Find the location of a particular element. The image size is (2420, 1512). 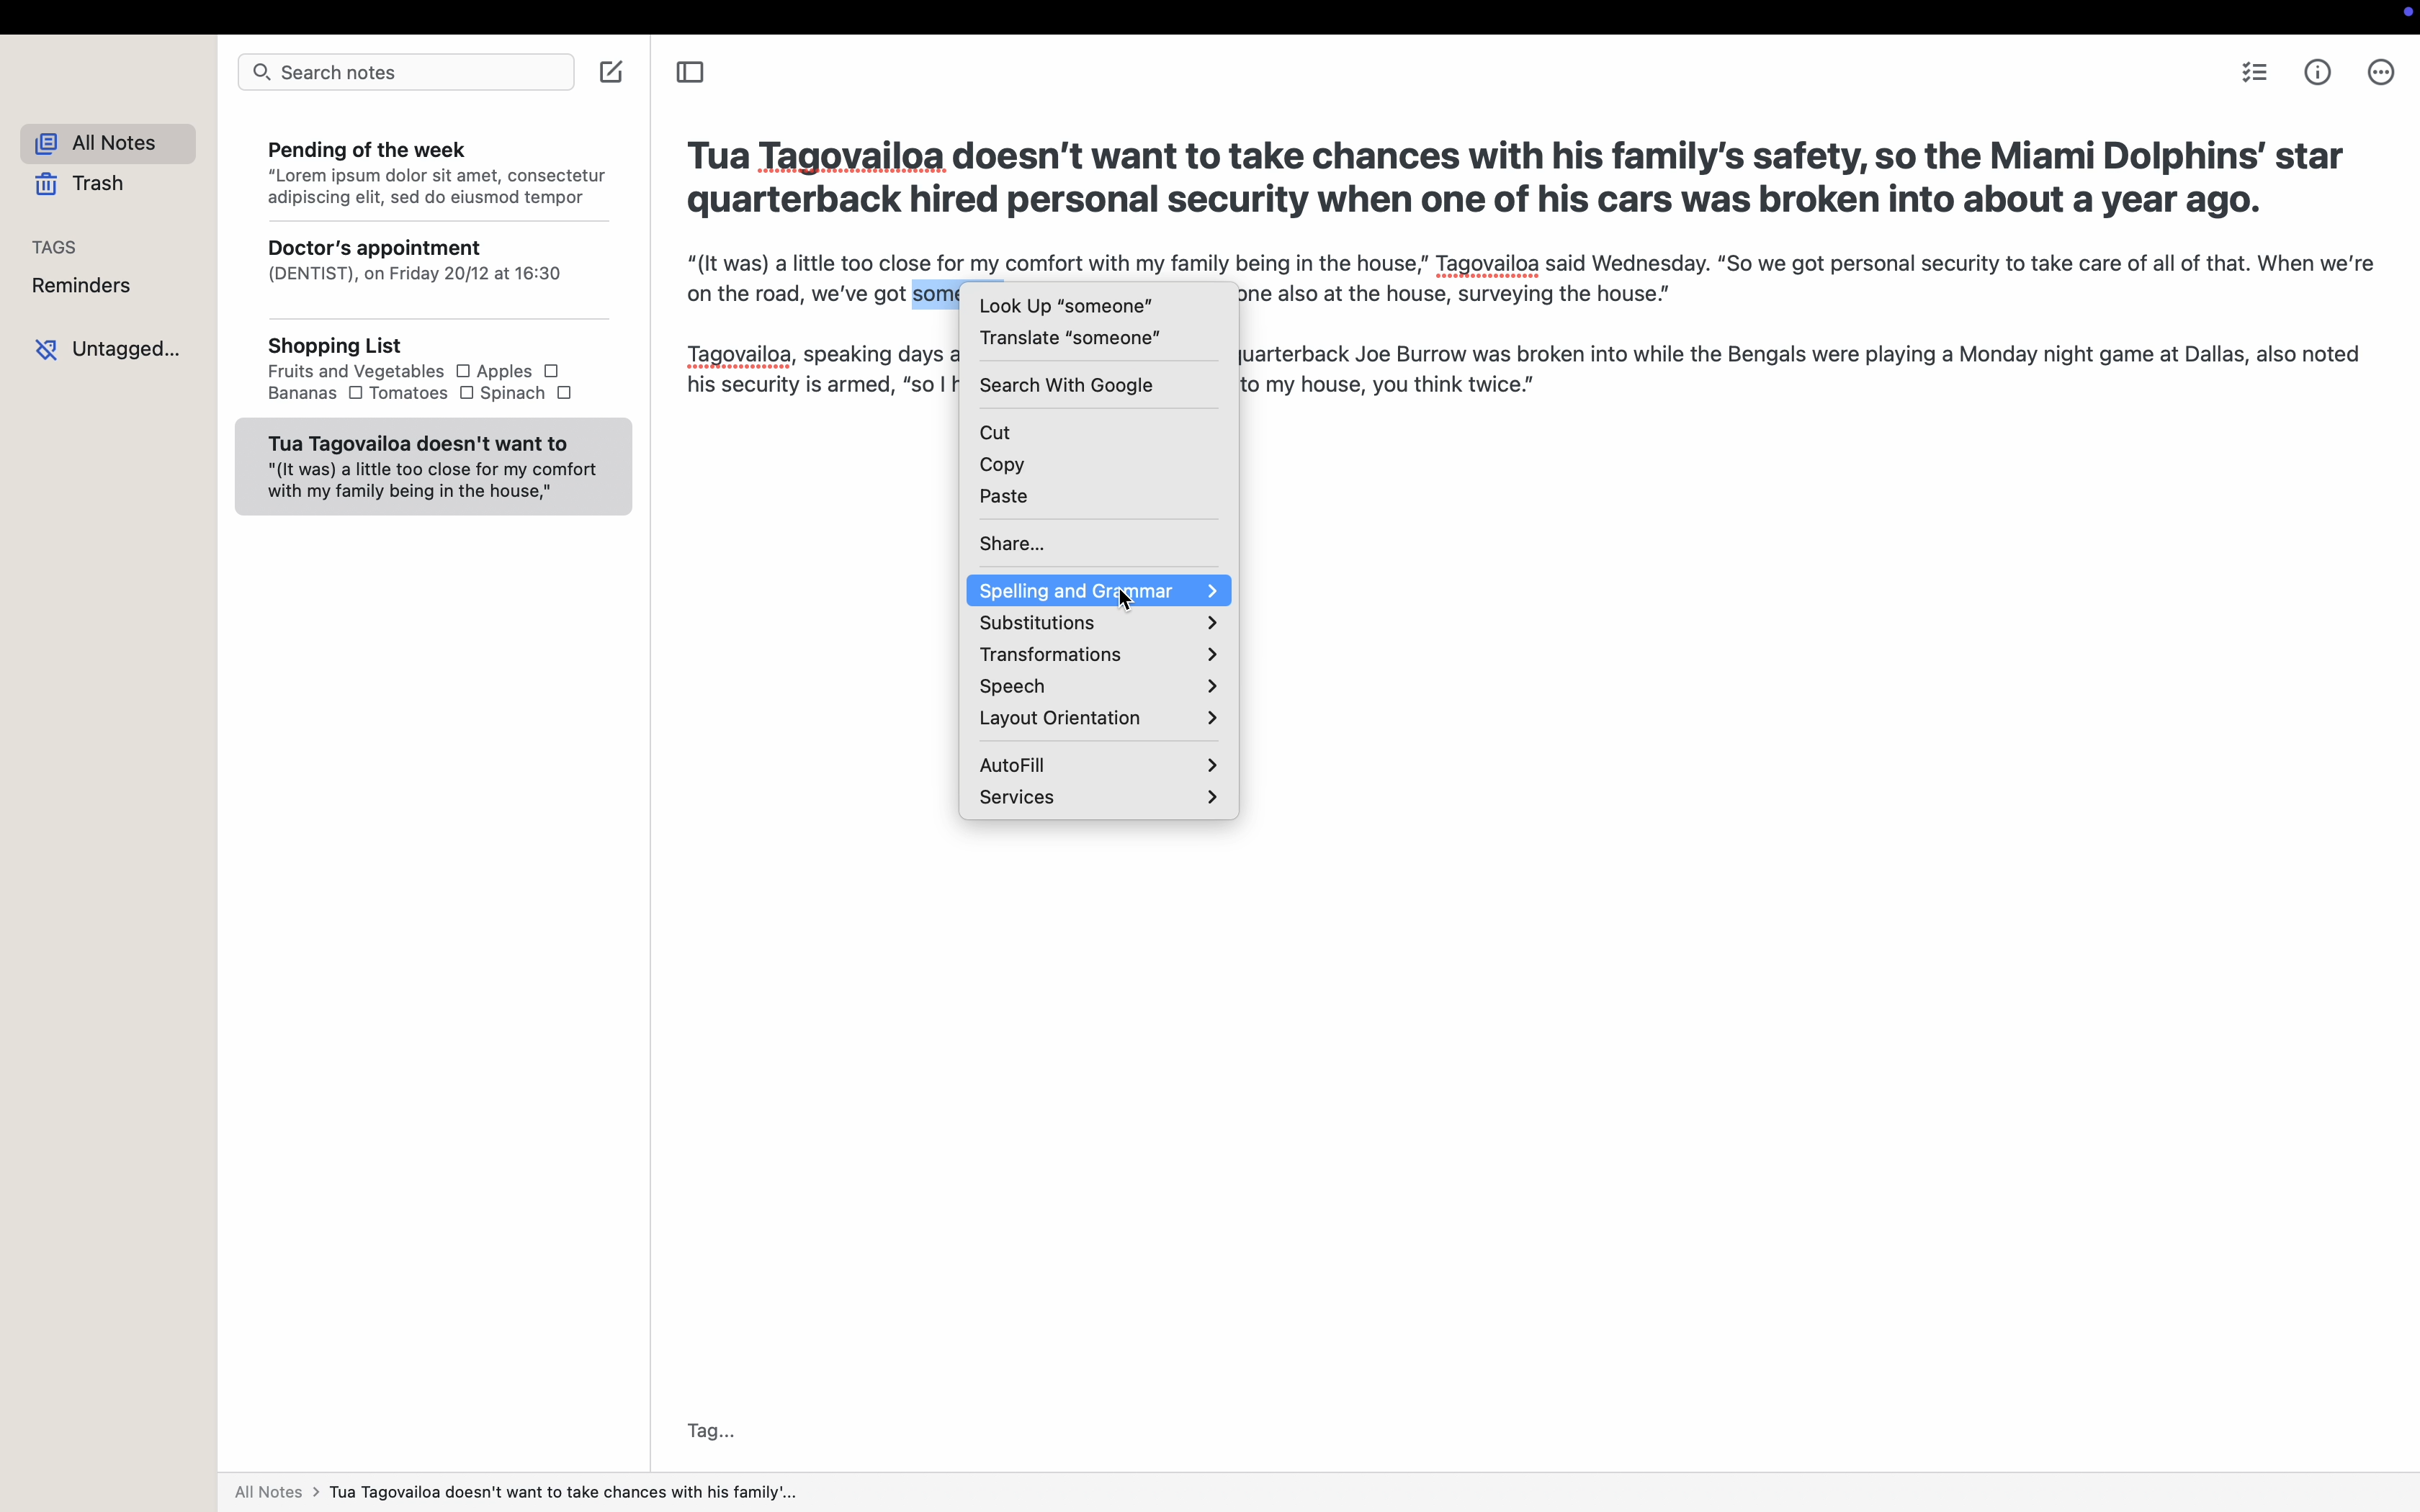

more options is located at coordinates (2379, 71).